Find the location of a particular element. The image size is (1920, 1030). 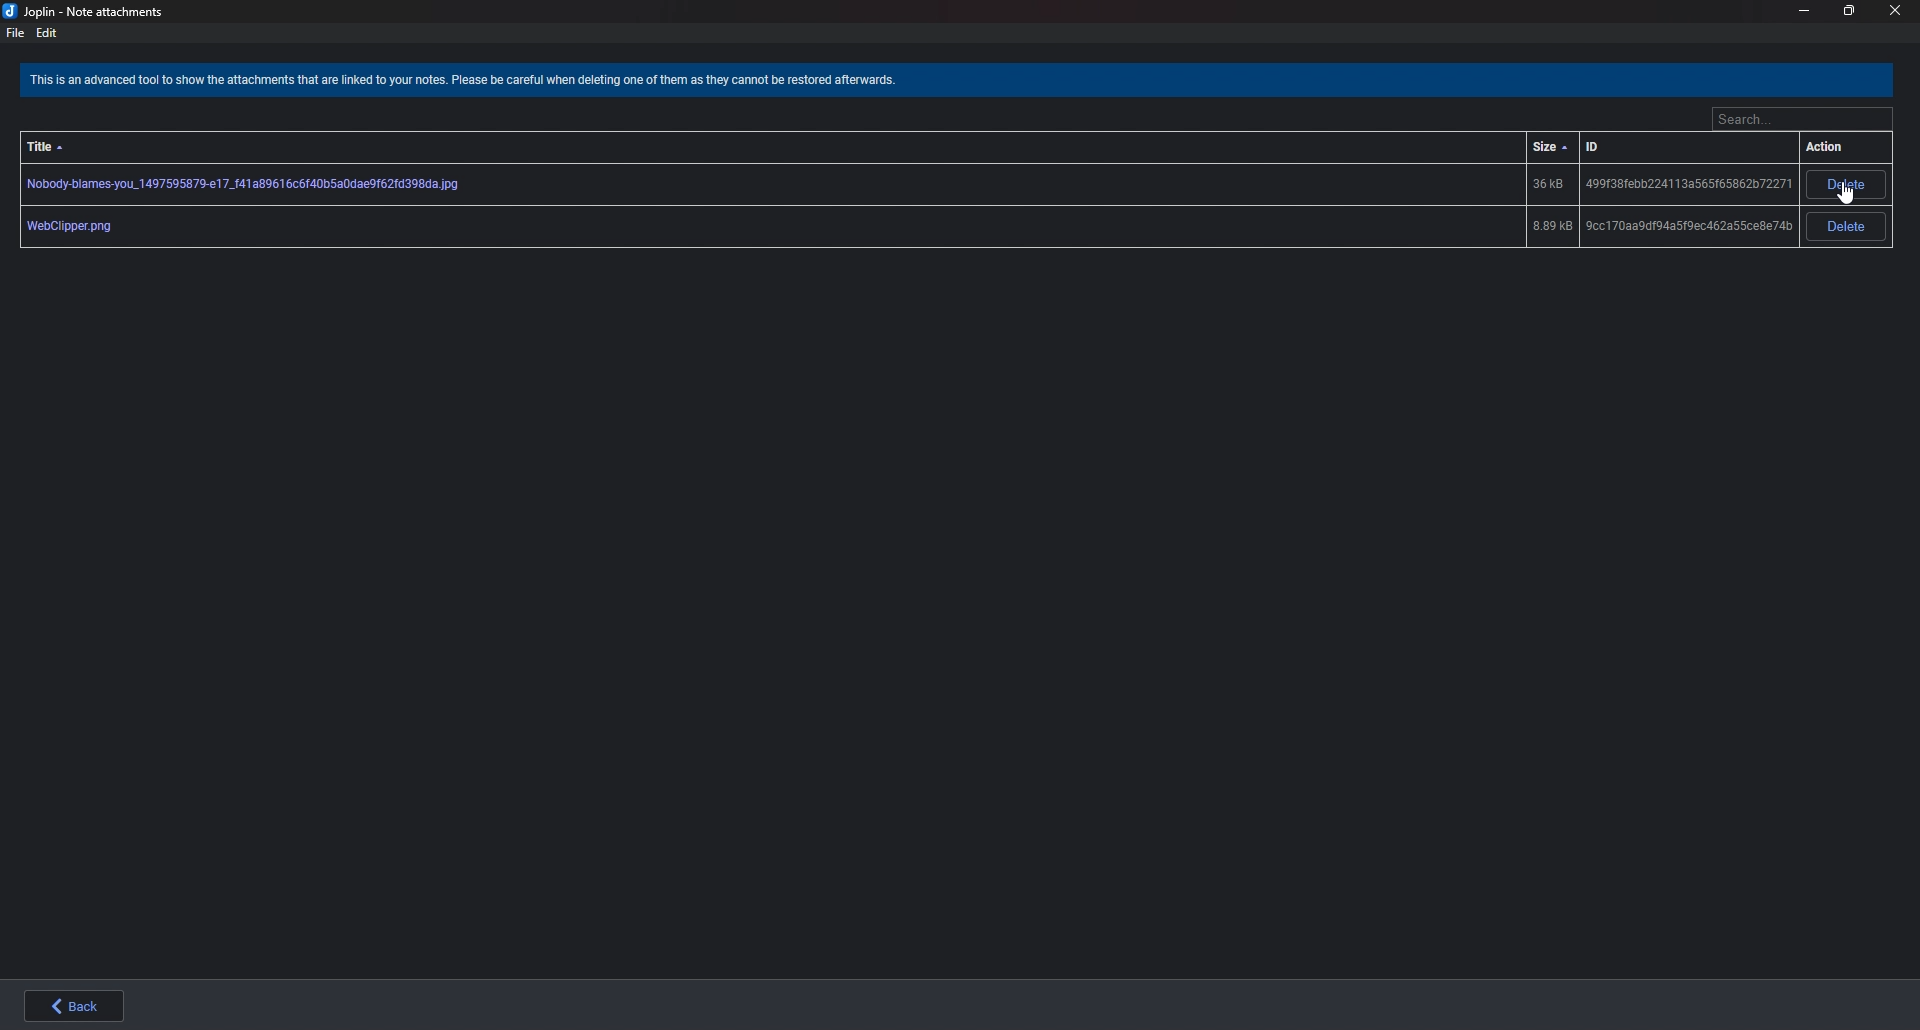

joplin is located at coordinates (88, 12).